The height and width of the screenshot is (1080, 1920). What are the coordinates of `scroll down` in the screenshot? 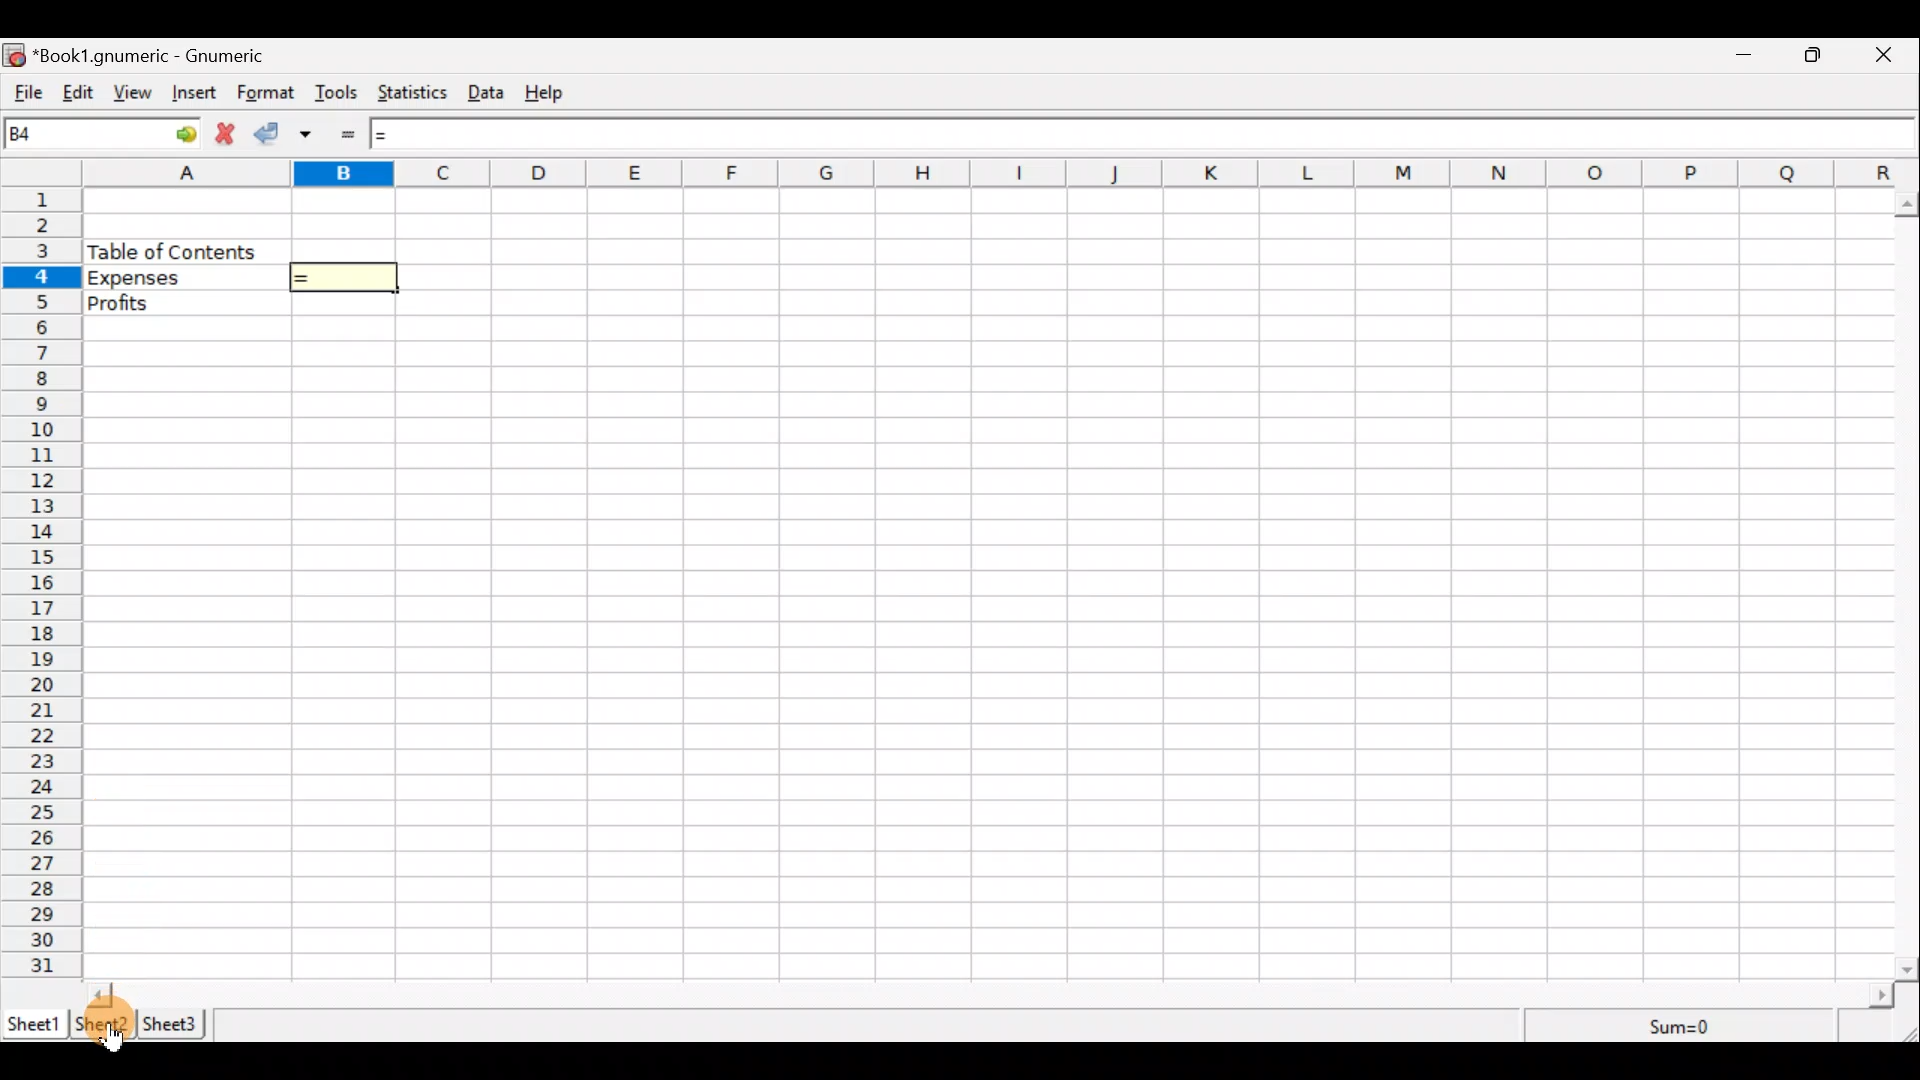 It's located at (1908, 969).